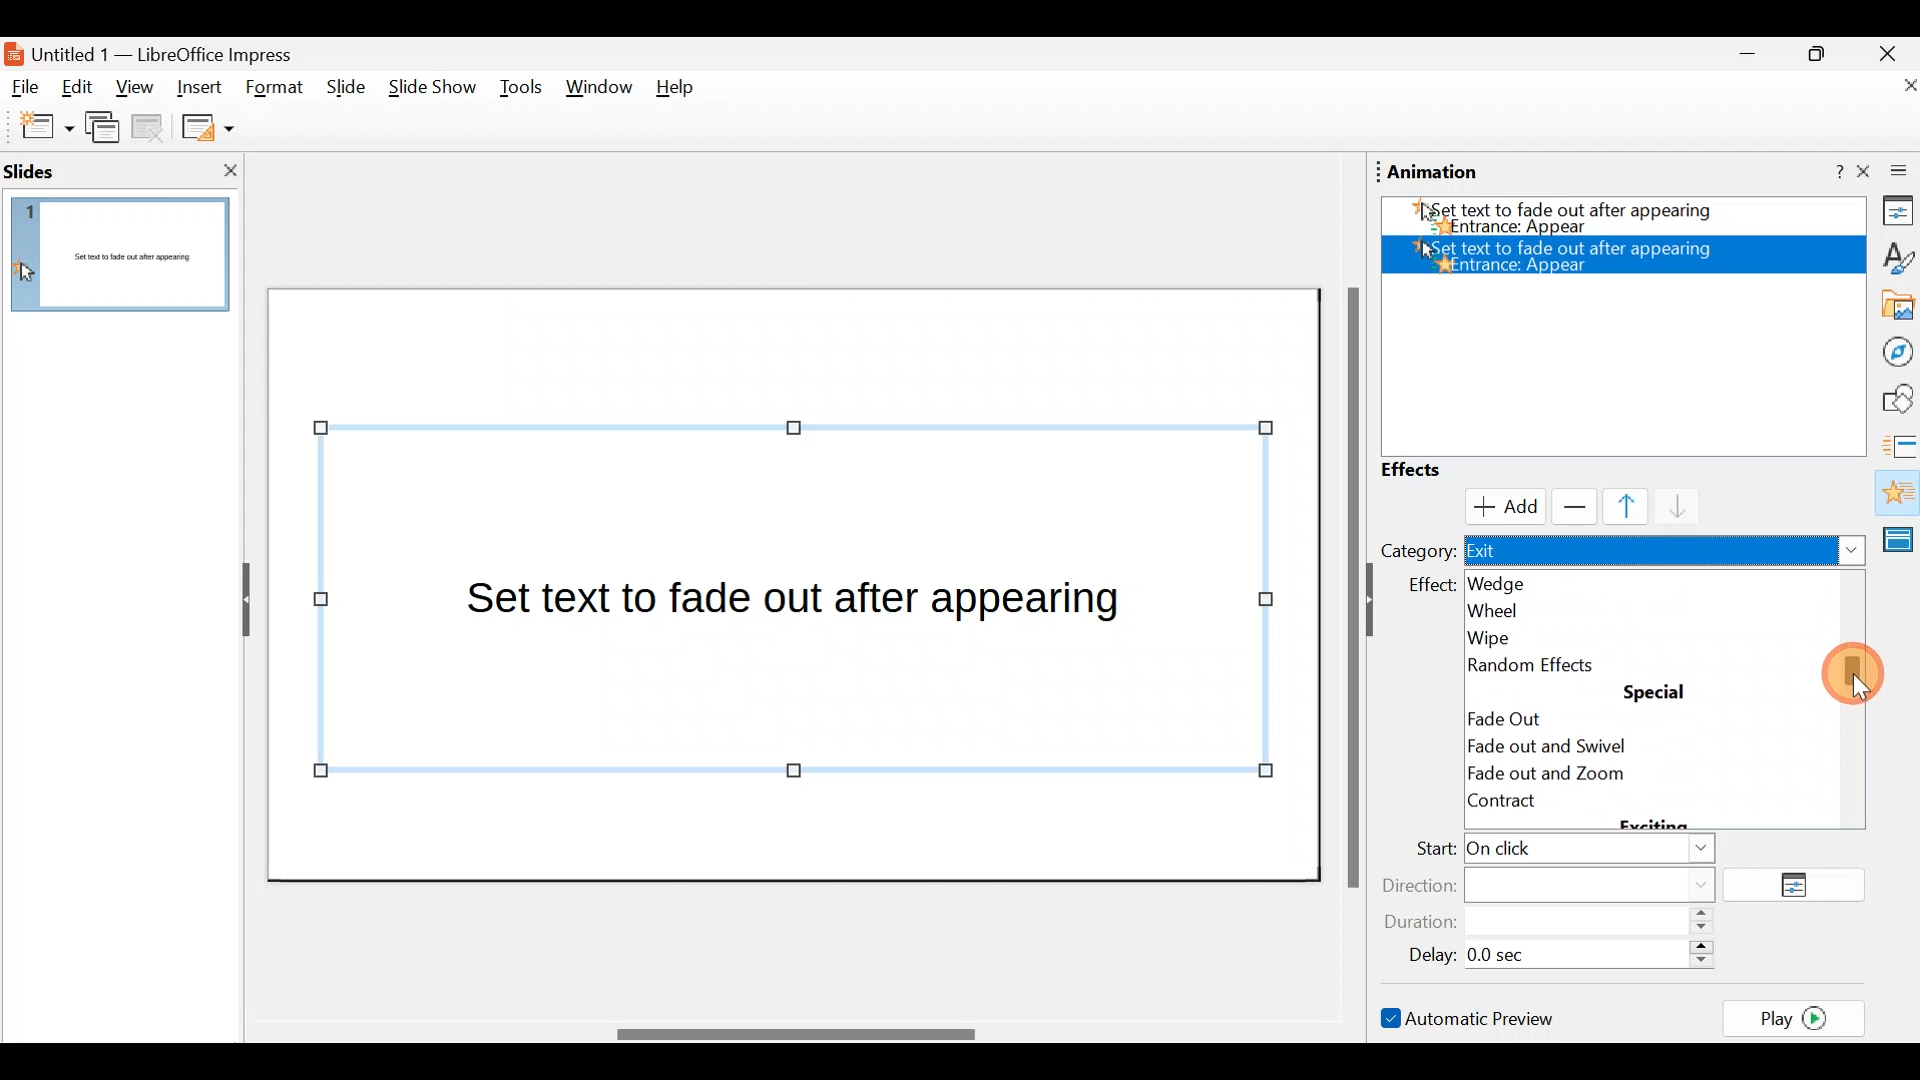 The width and height of the screenshot is (1920, 1080). What do you see at coordinates (1824, 54) in the screenshot?
I see `Maximise` at bounding box center [1824, 54].